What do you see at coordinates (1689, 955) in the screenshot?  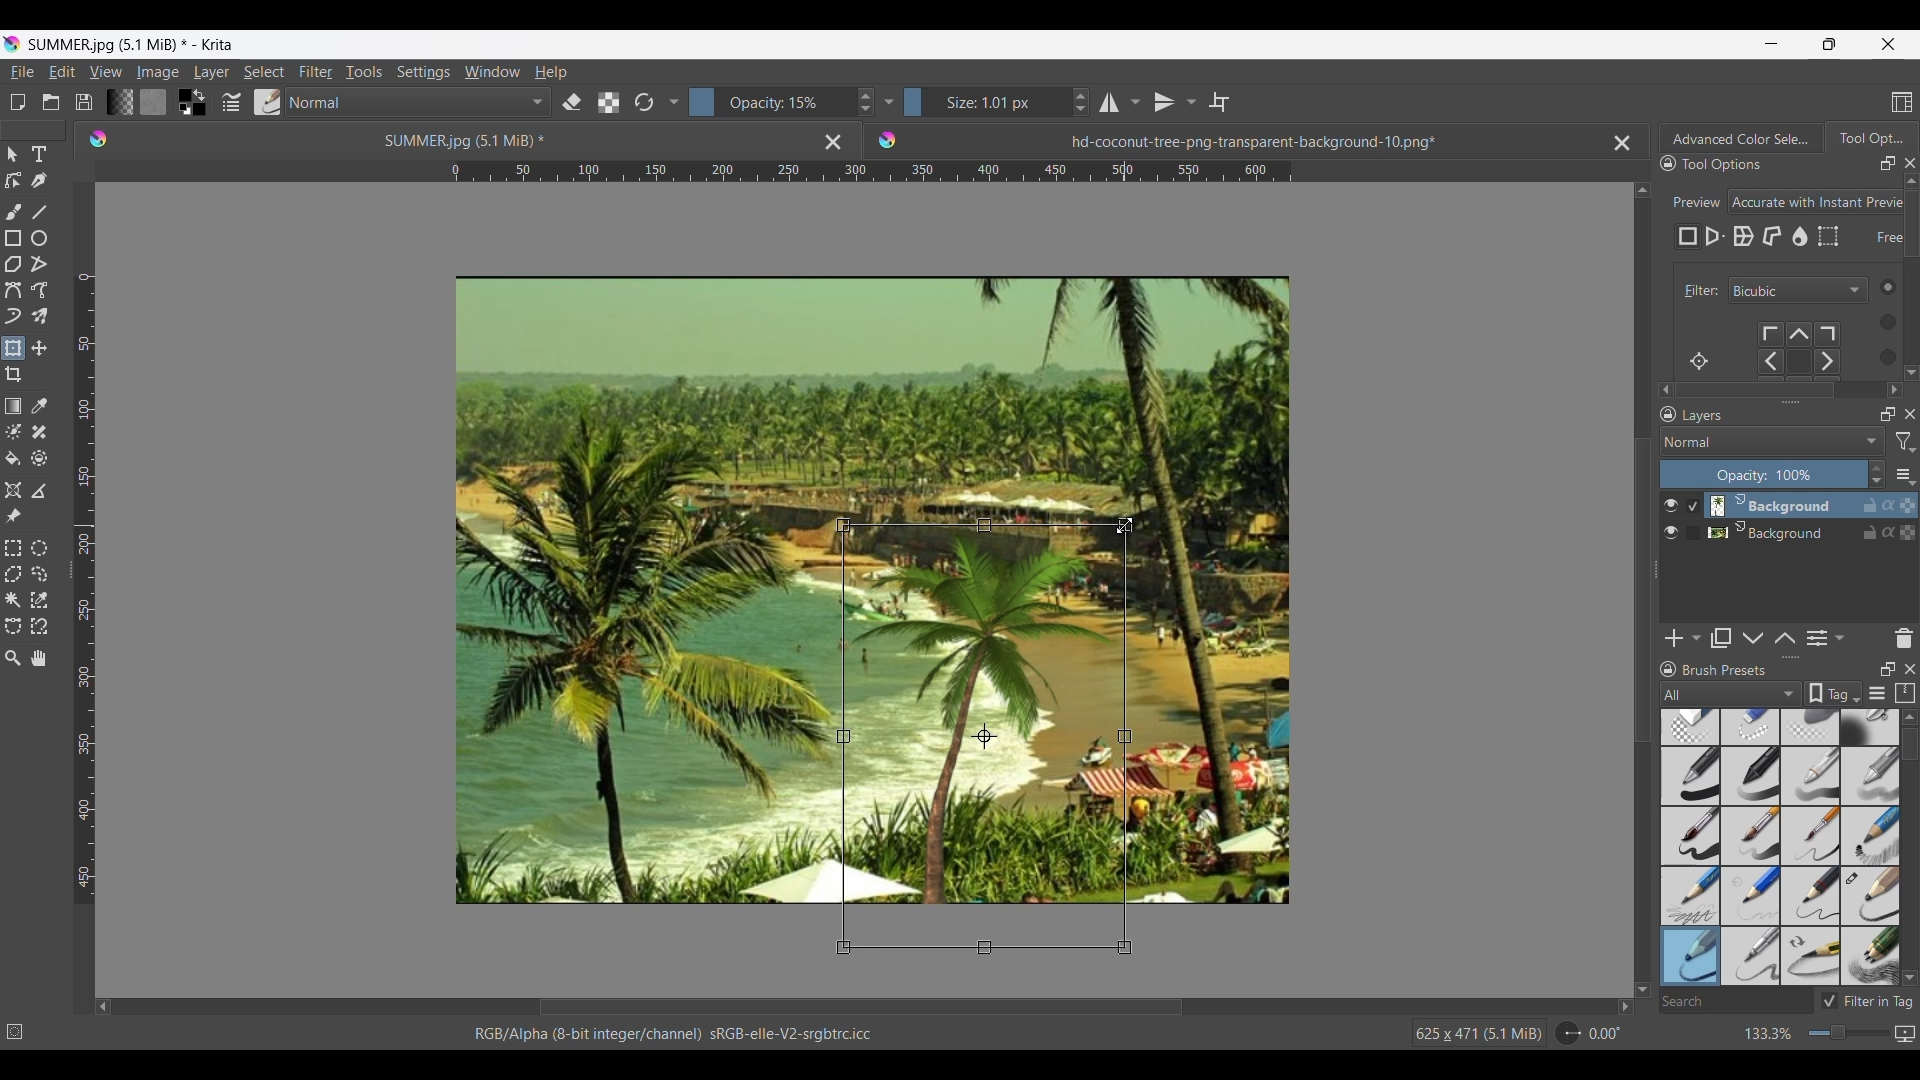 I see `pencil 4 - soft` at bounding box center [1689, 955].